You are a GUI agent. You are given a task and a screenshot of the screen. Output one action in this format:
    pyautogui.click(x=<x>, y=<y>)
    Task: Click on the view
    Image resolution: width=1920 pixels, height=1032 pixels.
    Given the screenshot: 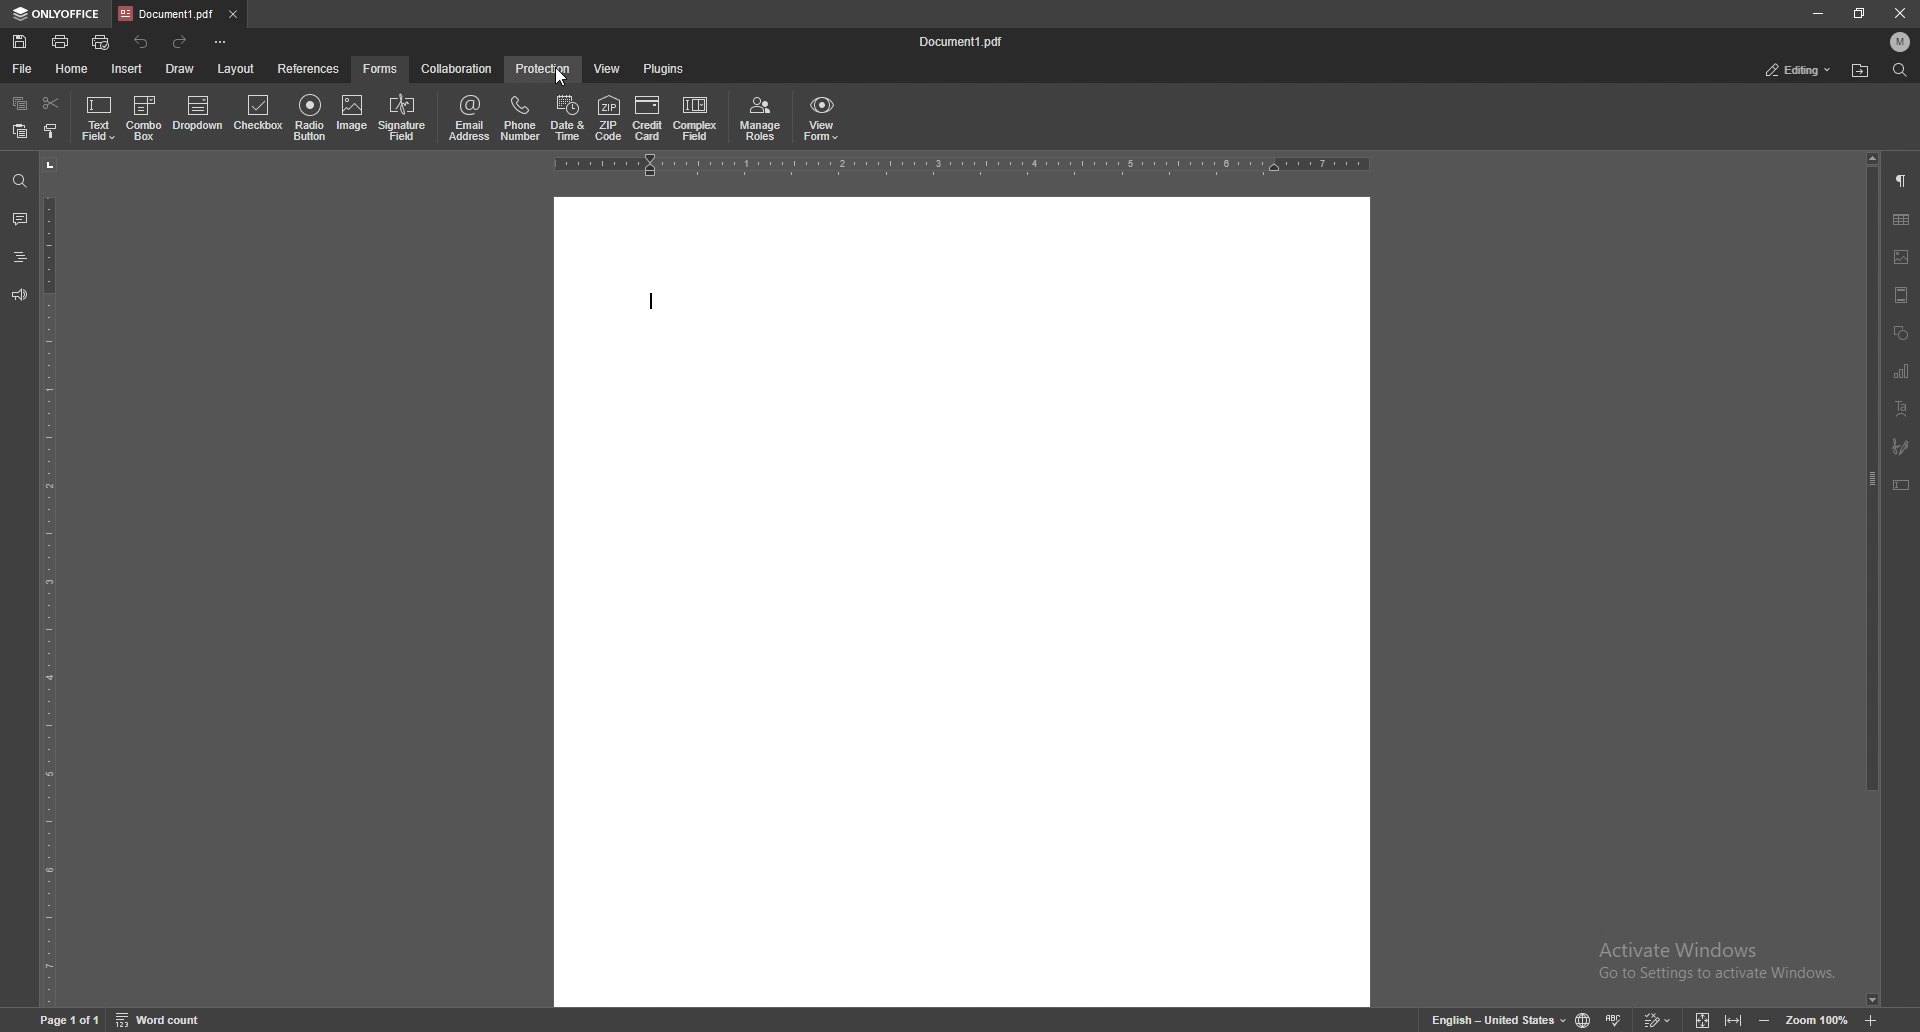 What is the action you would take?
    pyautogui.click(x=608, y=69)
    